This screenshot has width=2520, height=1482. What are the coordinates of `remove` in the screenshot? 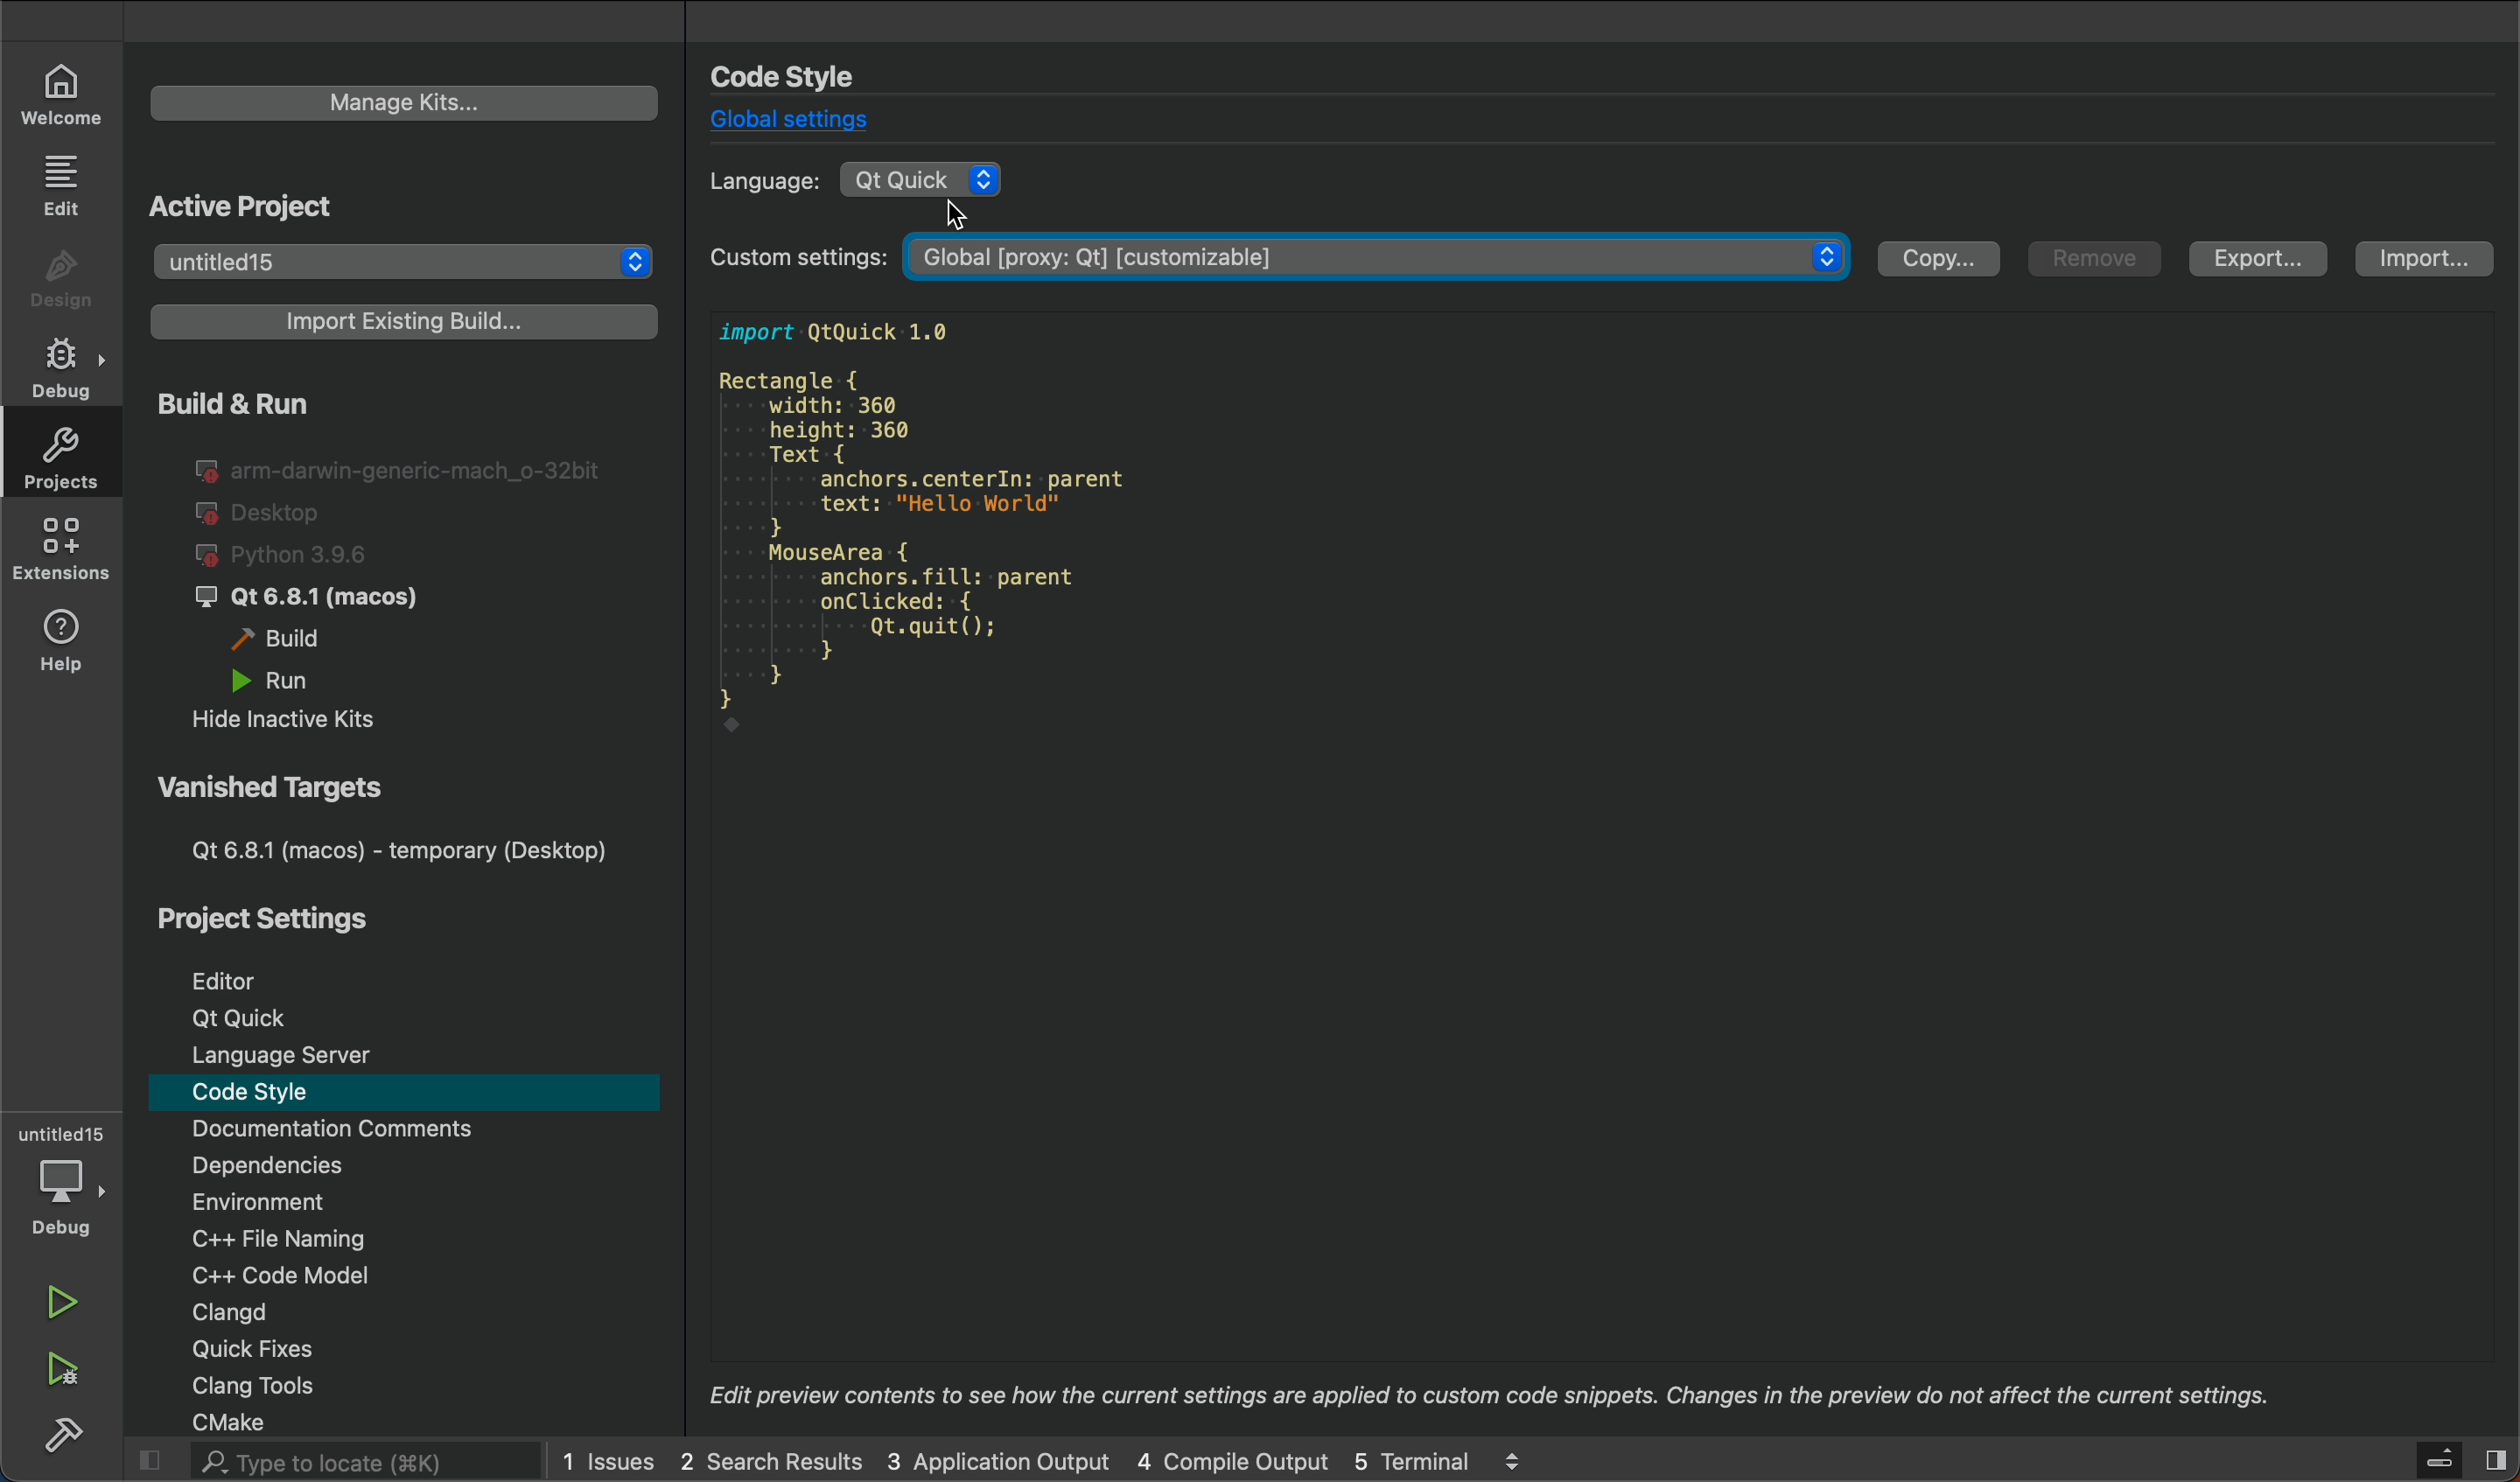 It's located at (2091, 259).